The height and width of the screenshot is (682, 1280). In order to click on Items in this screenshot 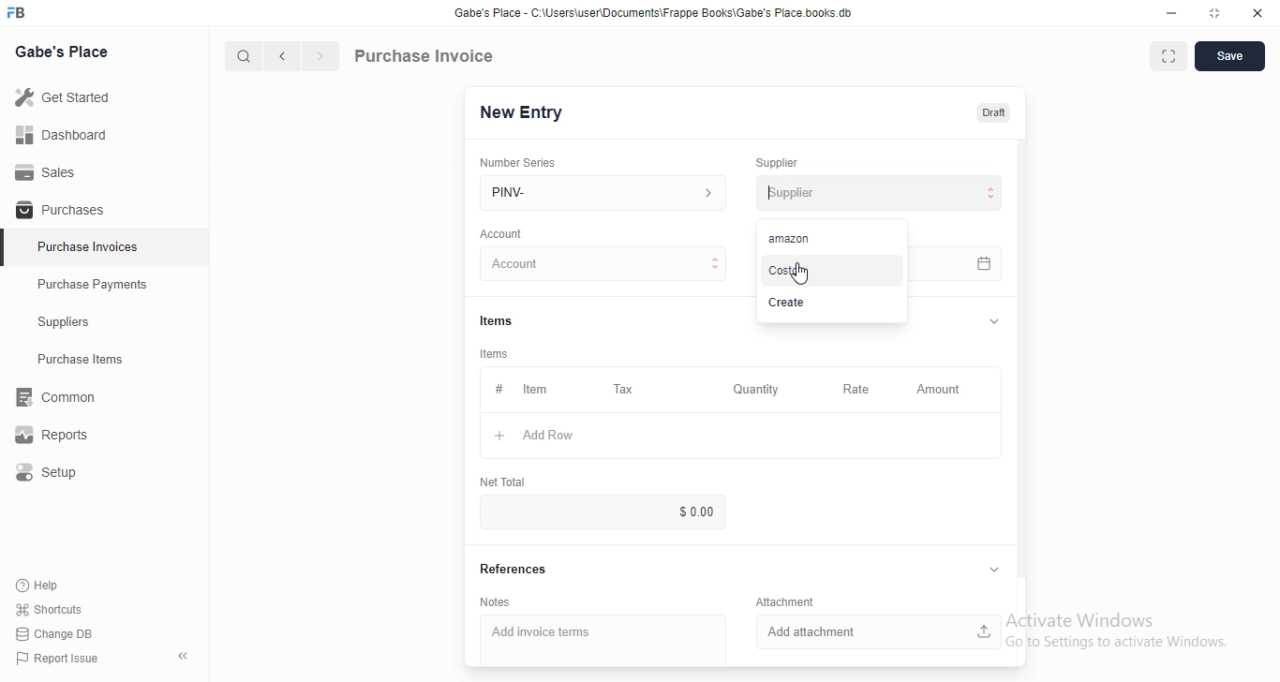, I will do `click(494, 354)`.